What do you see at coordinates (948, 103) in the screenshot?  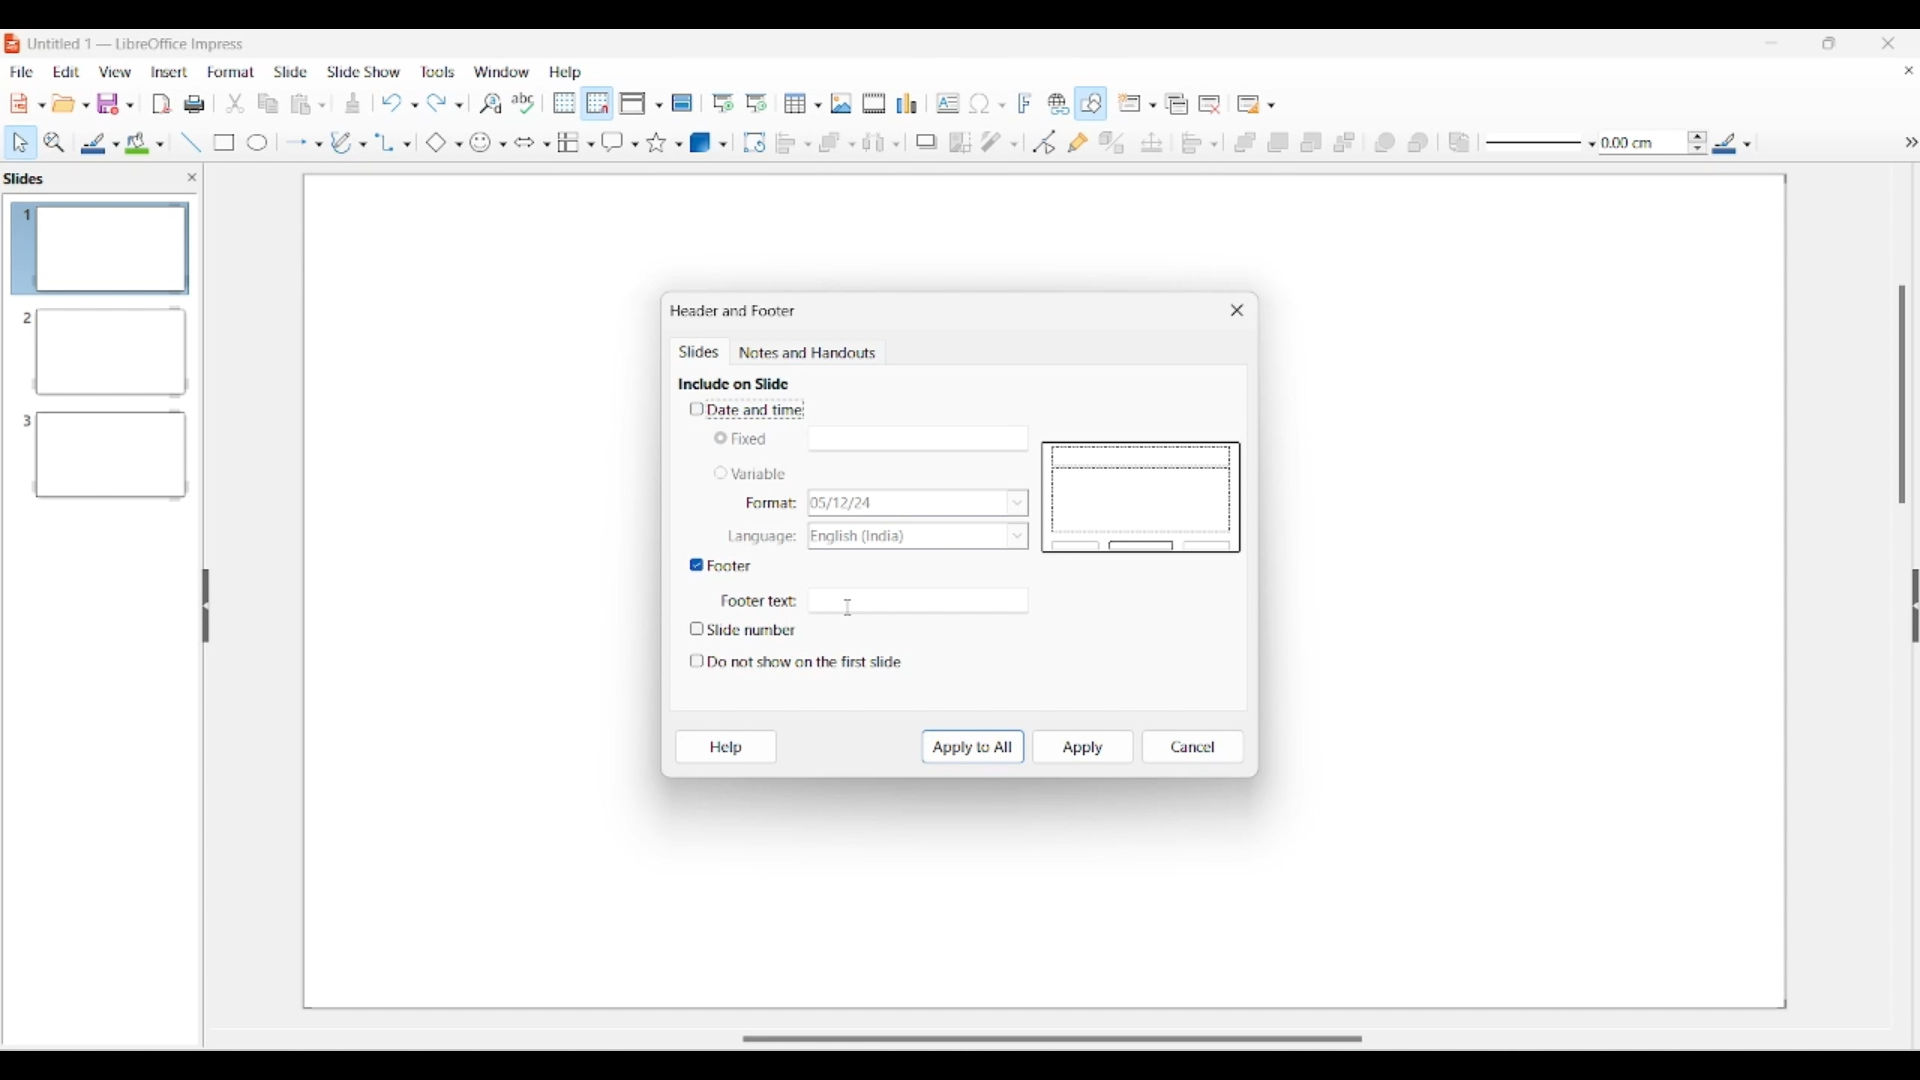 I see `Insert textbox` at bounding box center [948, 103].